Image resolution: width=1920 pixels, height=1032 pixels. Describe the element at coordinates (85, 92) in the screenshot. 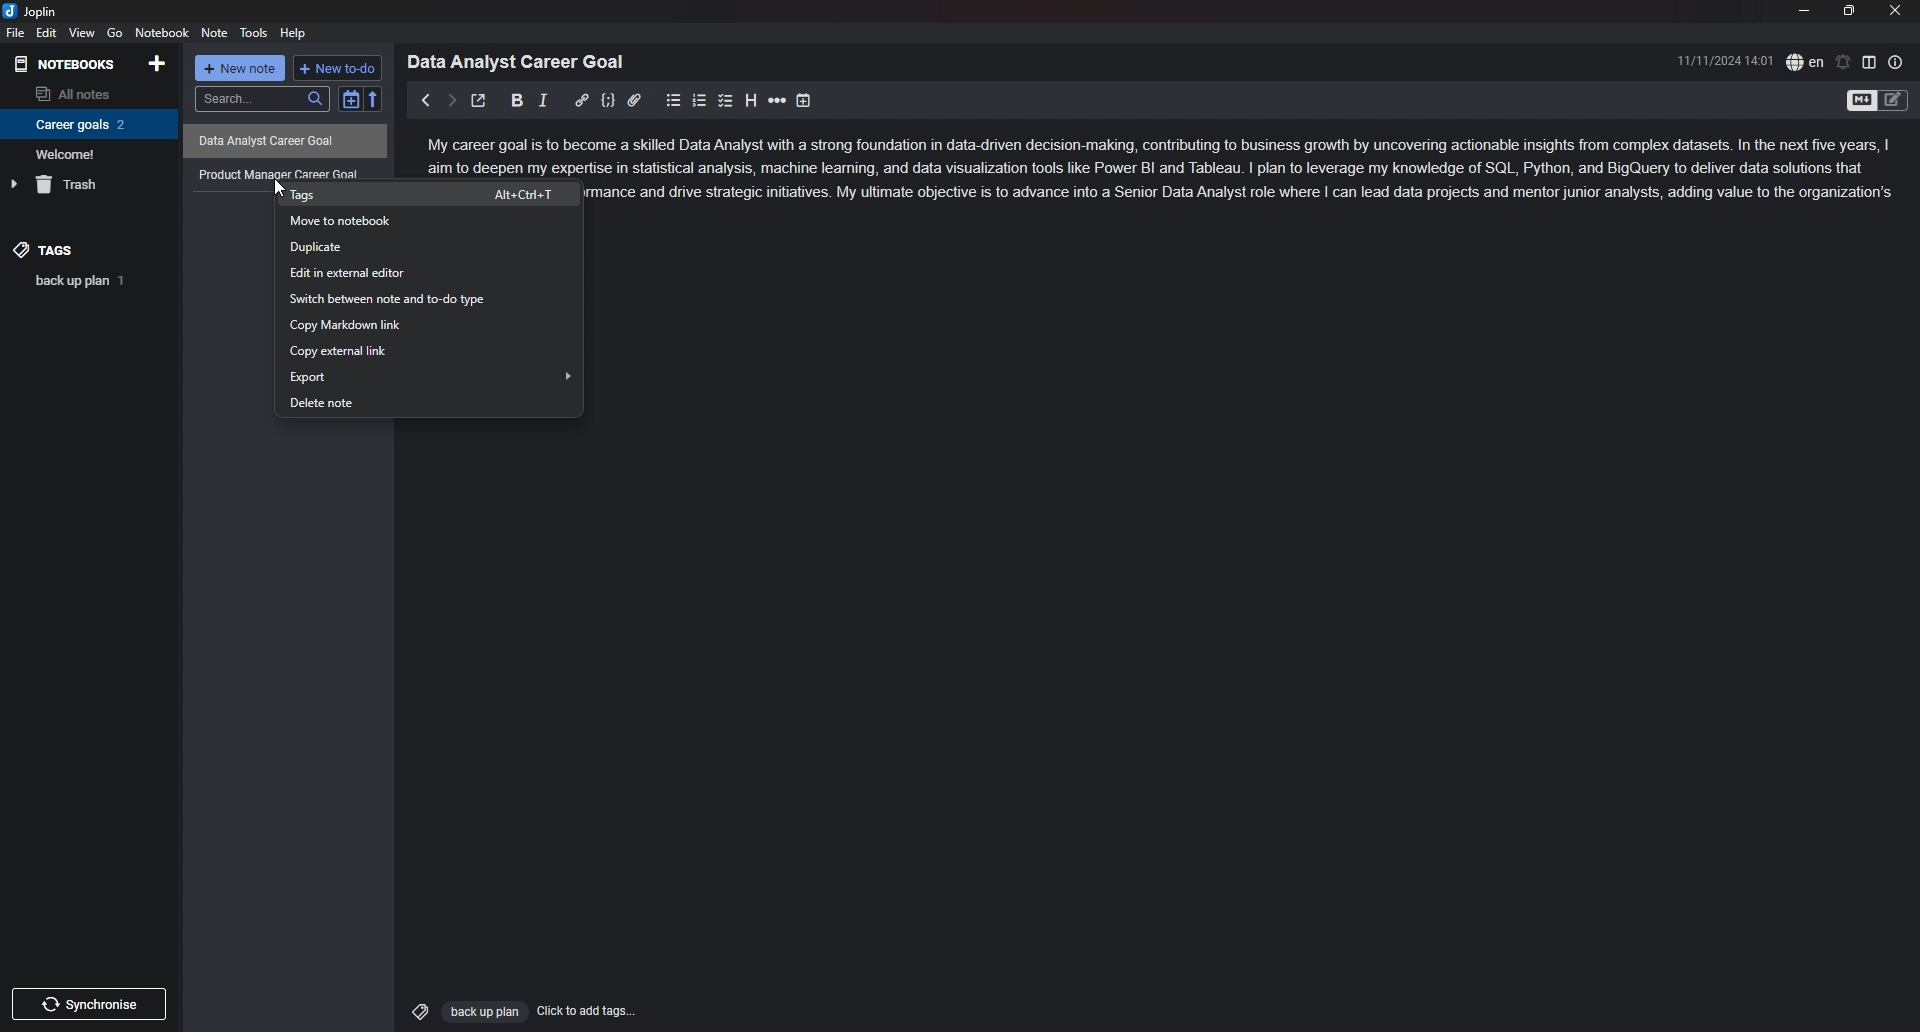

I see `all notes` at that location.